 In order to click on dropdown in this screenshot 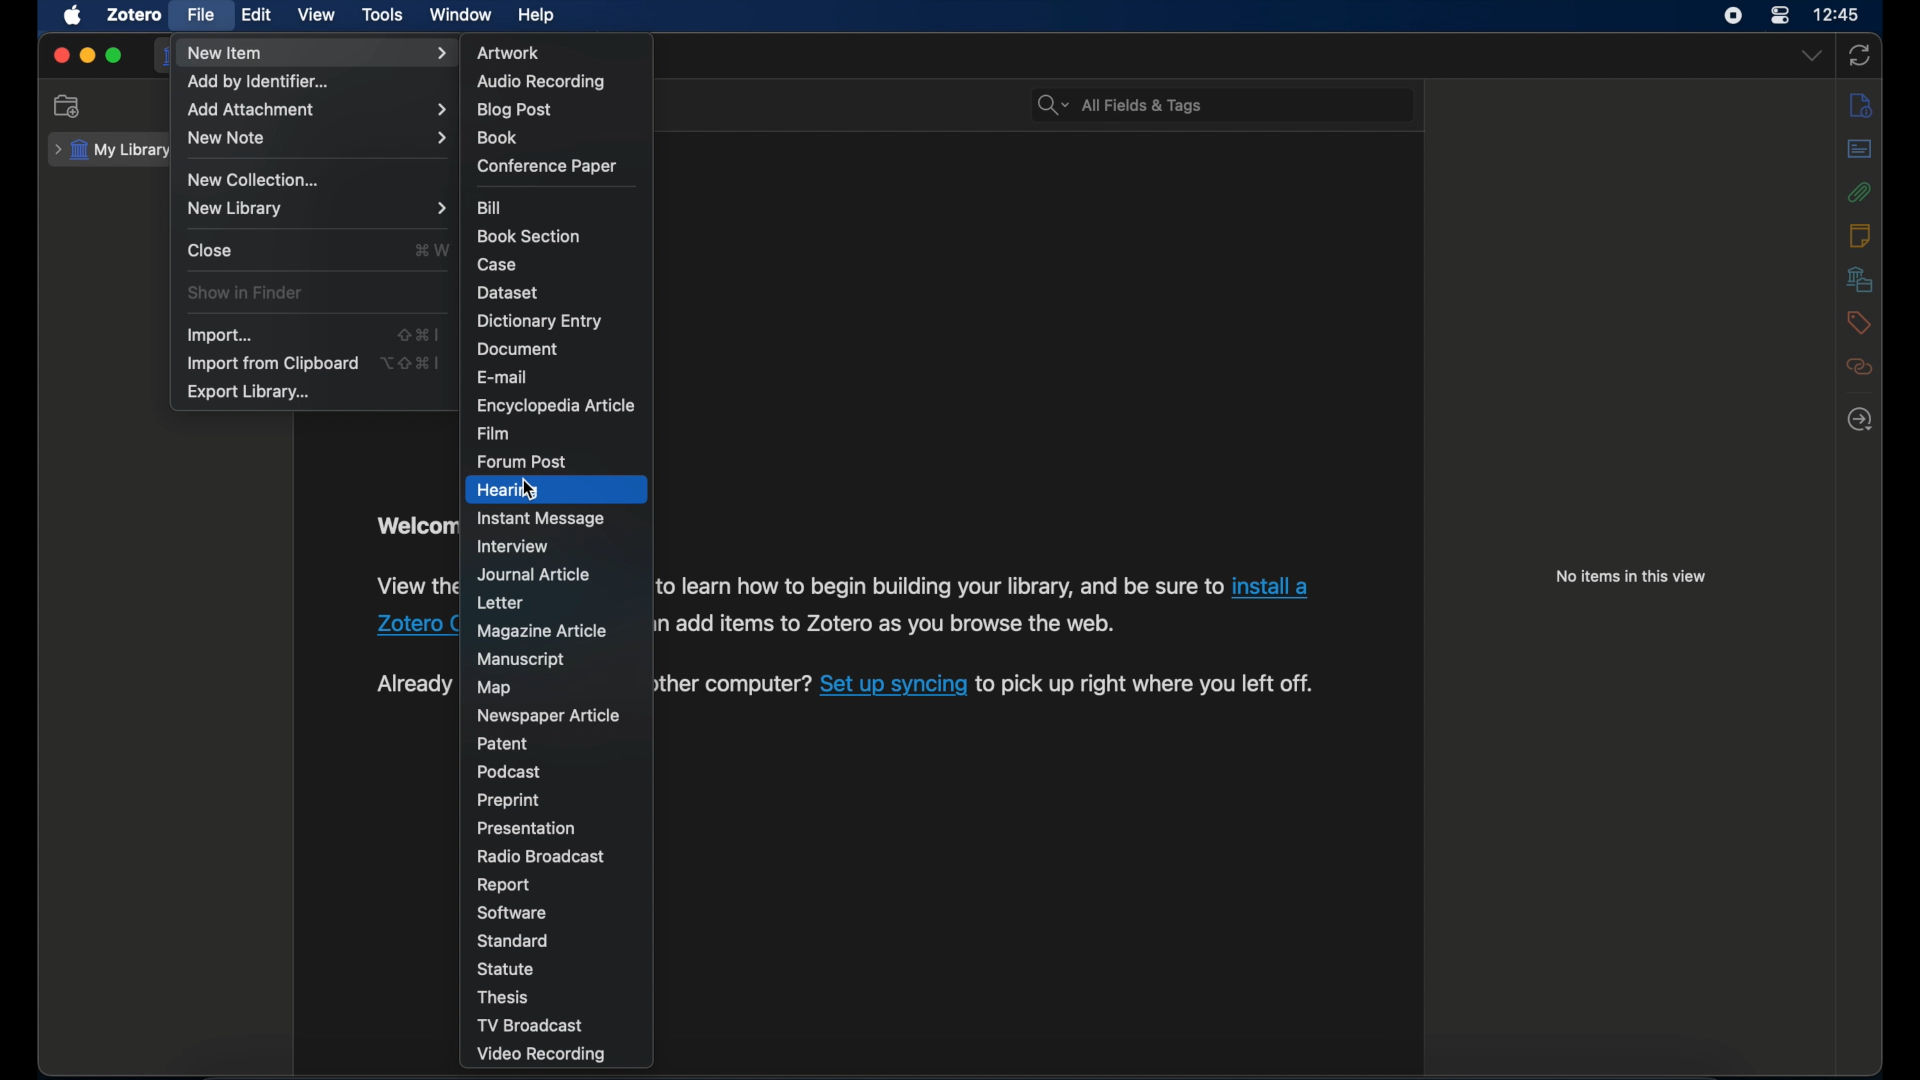, I will do `click(1812, 54)`.